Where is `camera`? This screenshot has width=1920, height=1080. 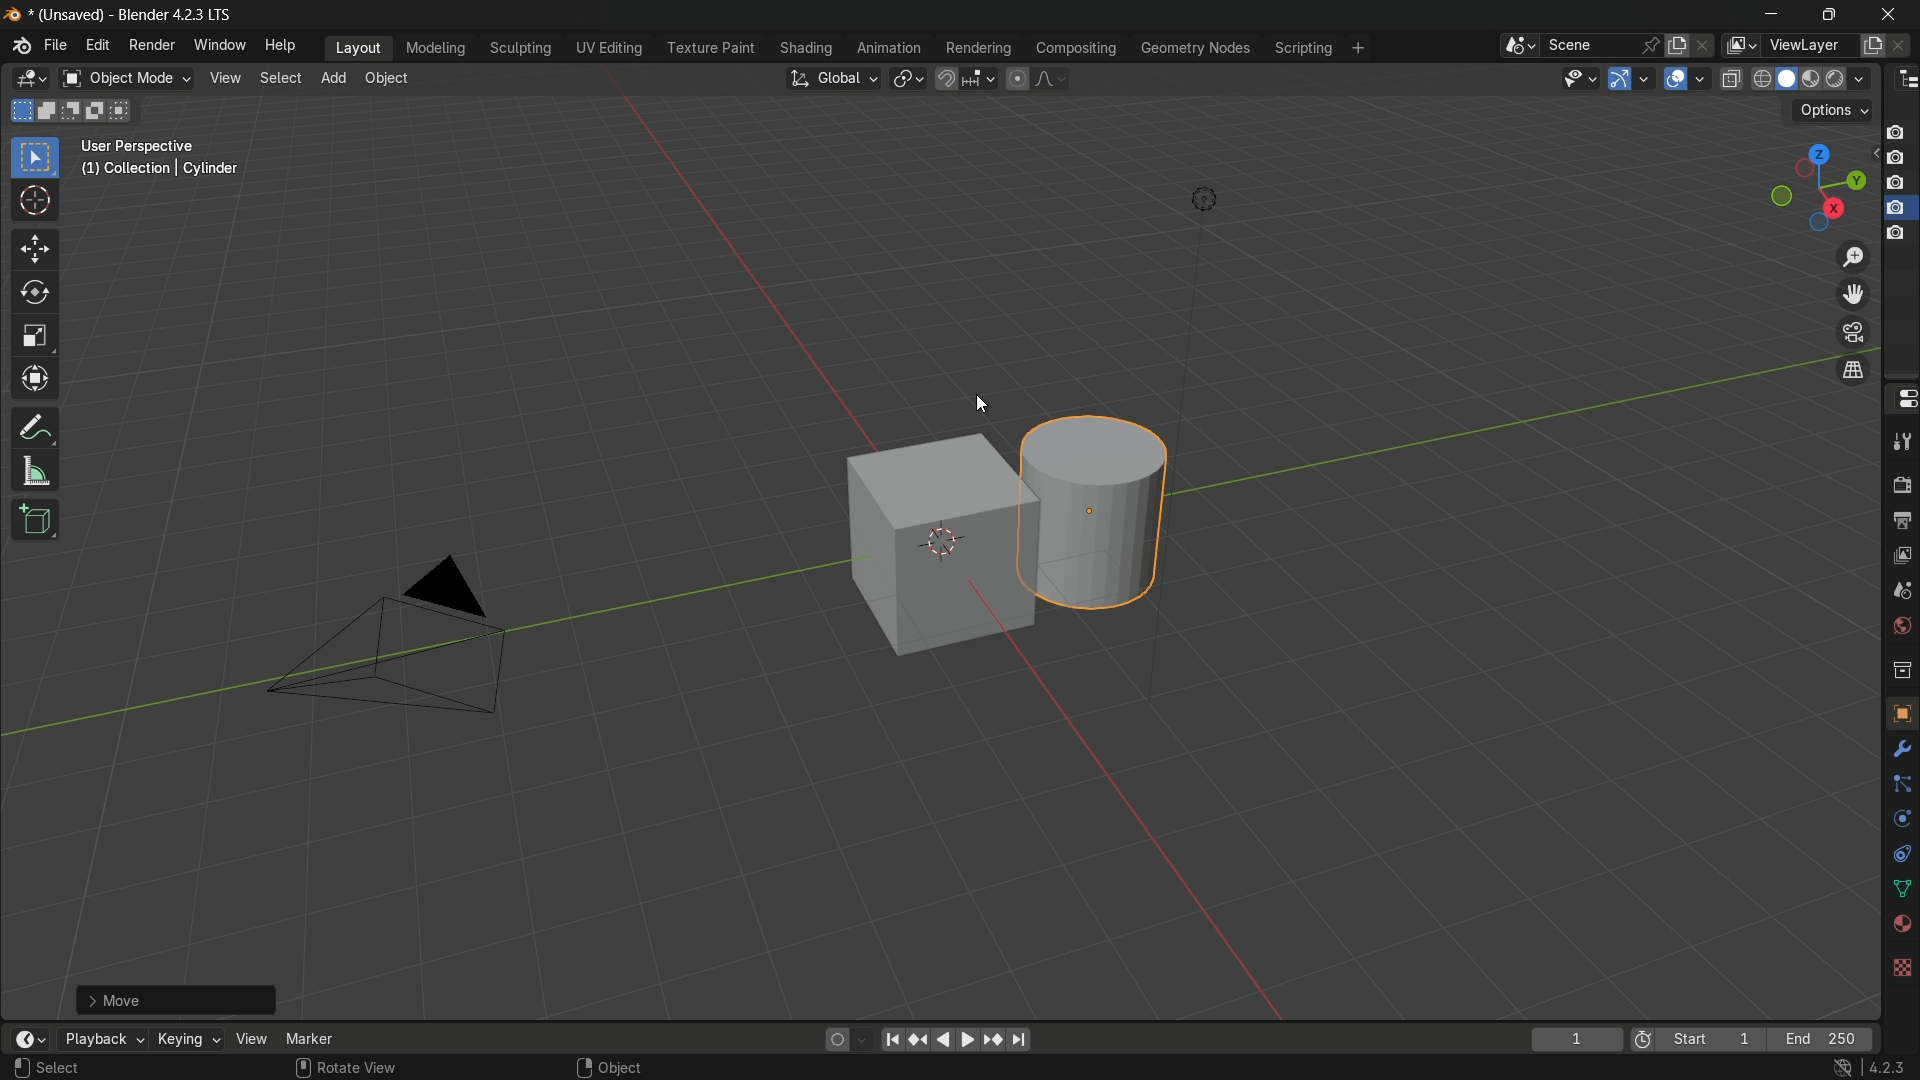
camera is located at coordinates (385, 633).